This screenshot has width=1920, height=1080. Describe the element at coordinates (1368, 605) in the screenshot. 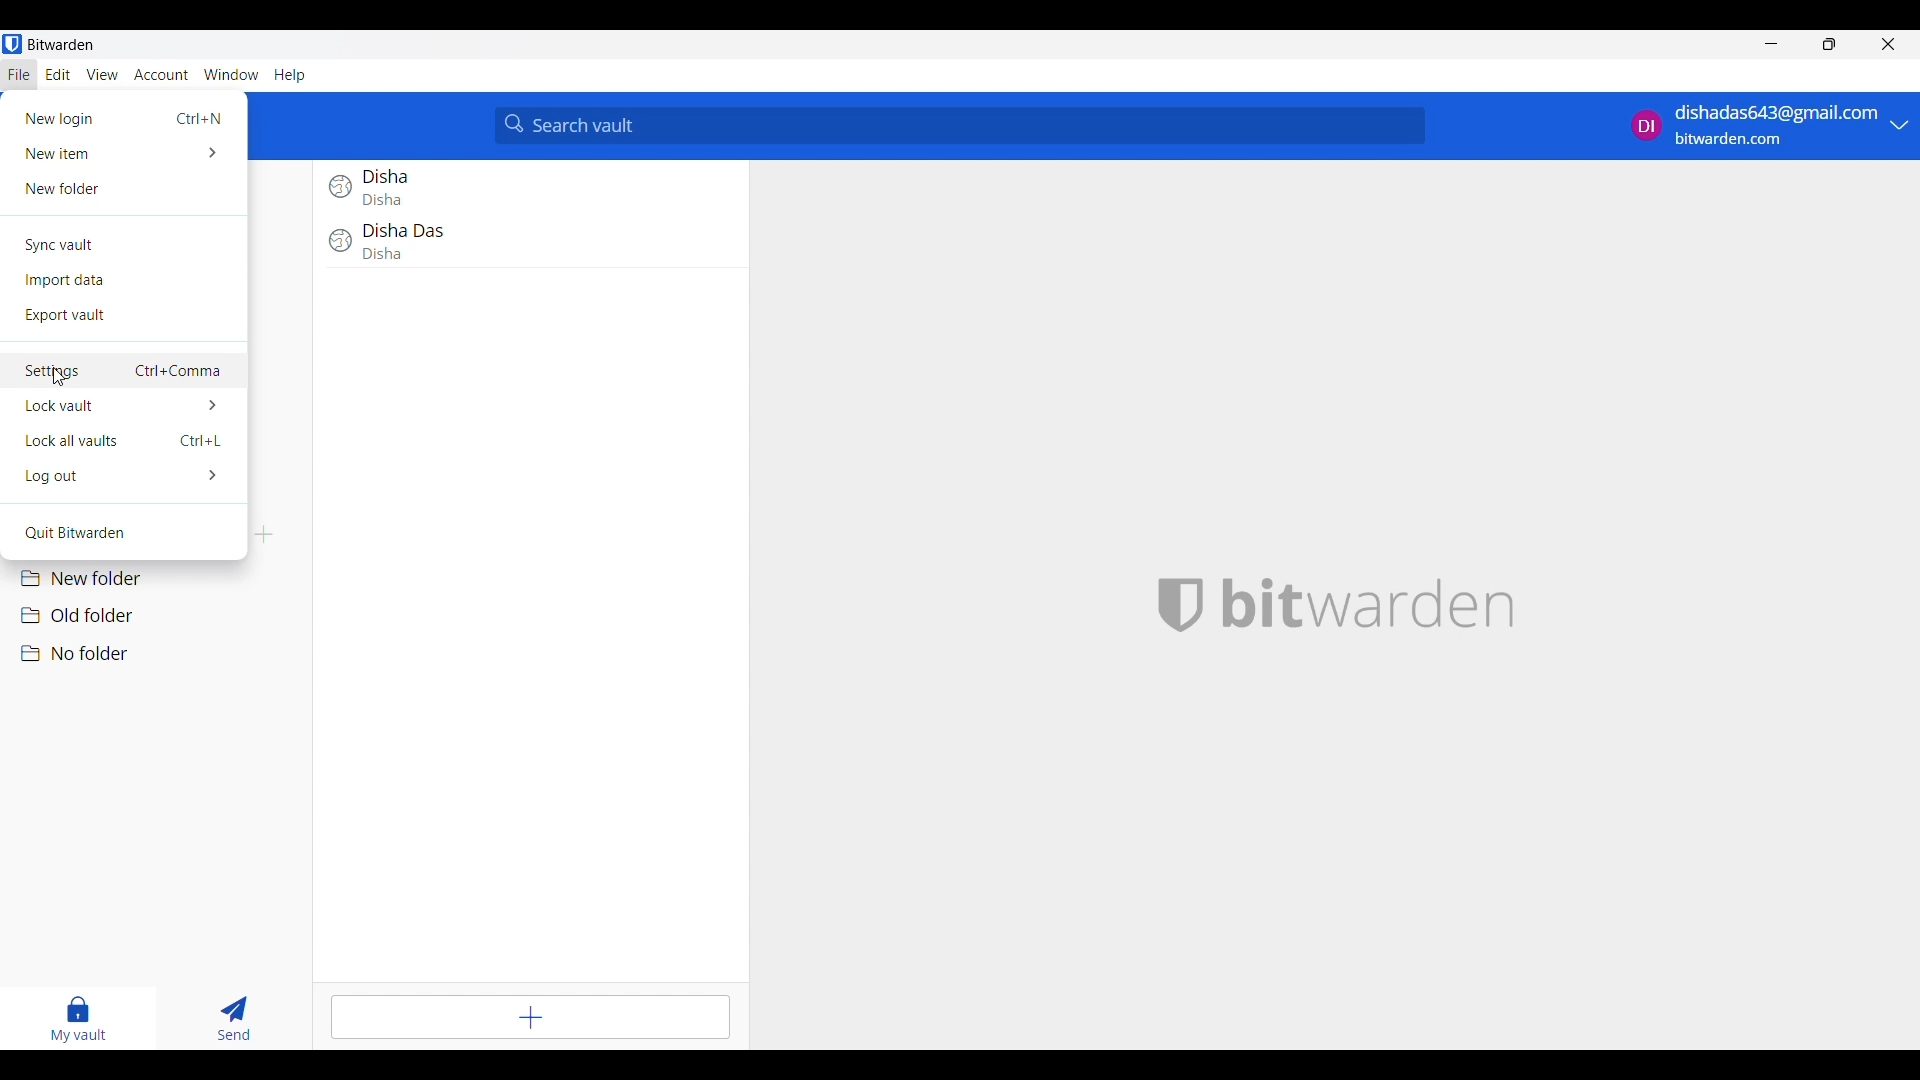

I see `Software logo and name` at that location.